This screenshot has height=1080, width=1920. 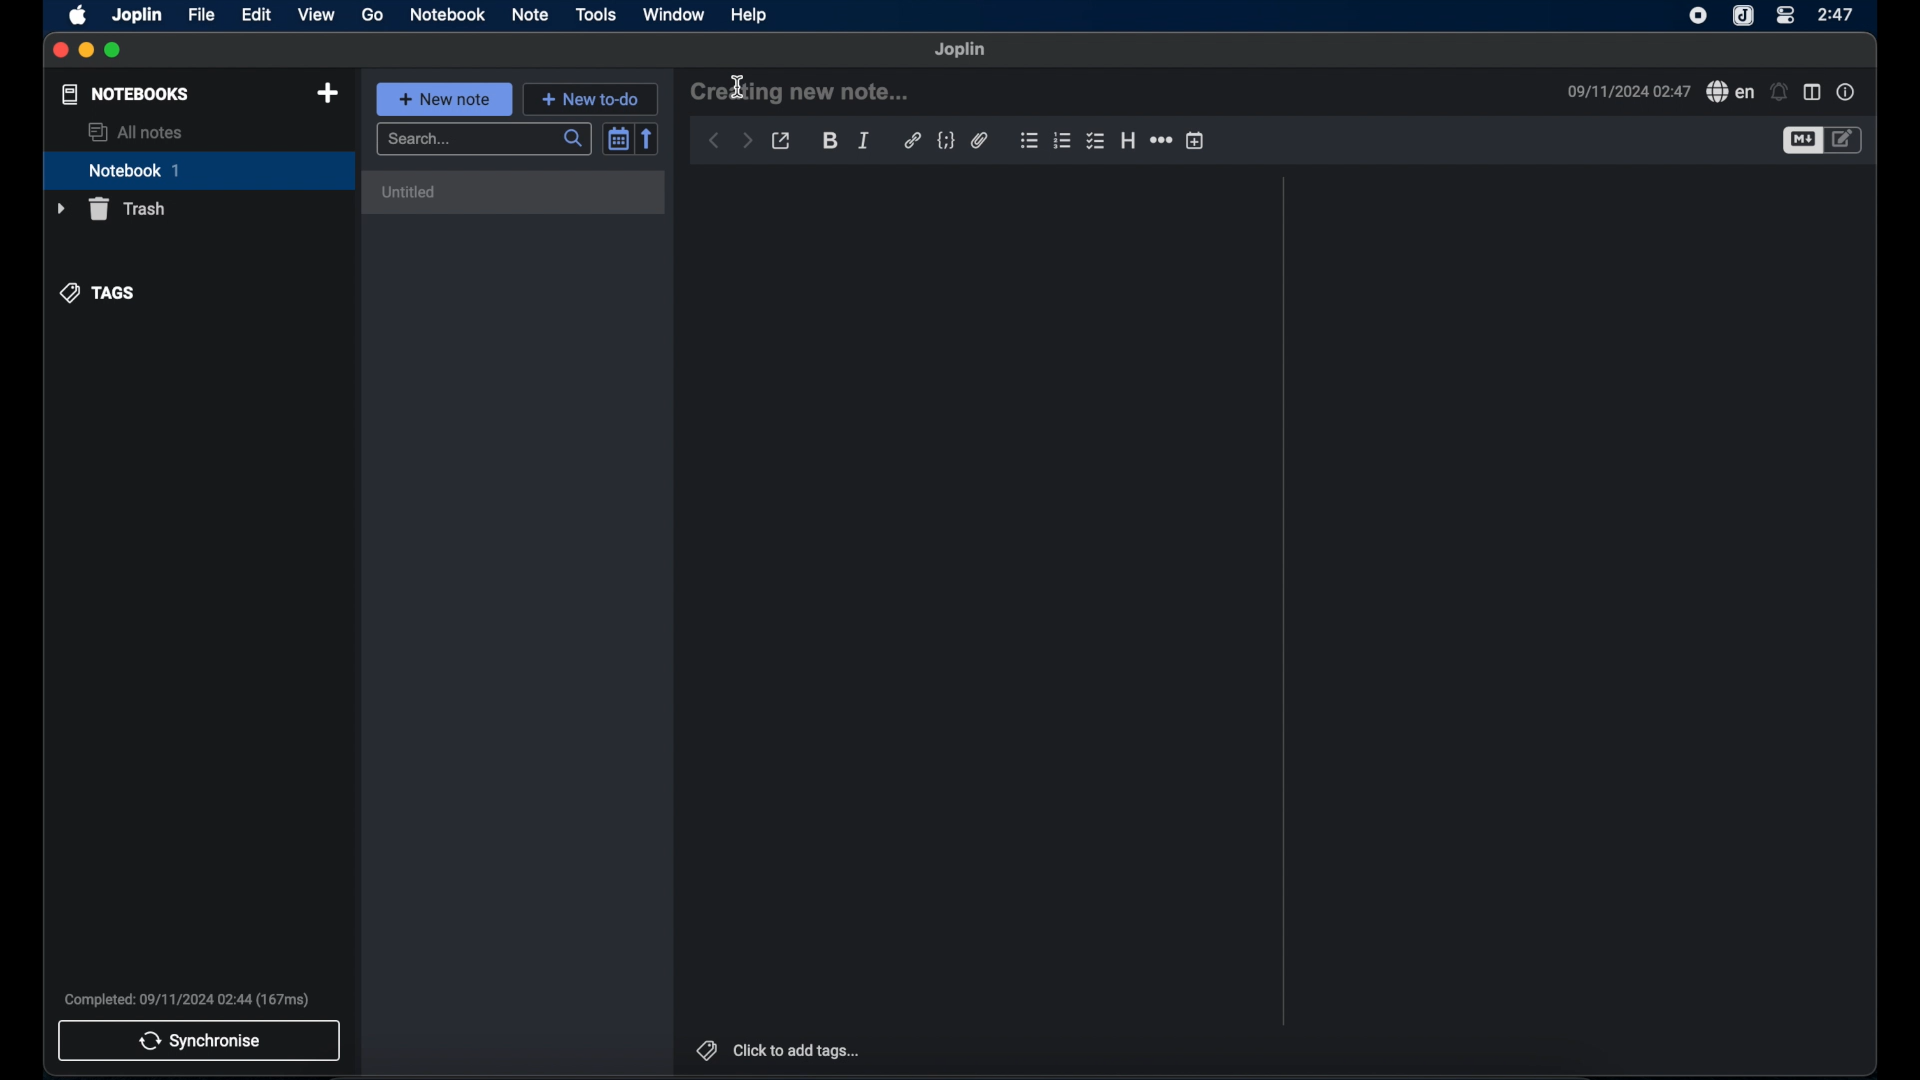 What do you see at coordinates (199, 171) in the screenshot?
I see `notebook` at bounding box center [199, 171].